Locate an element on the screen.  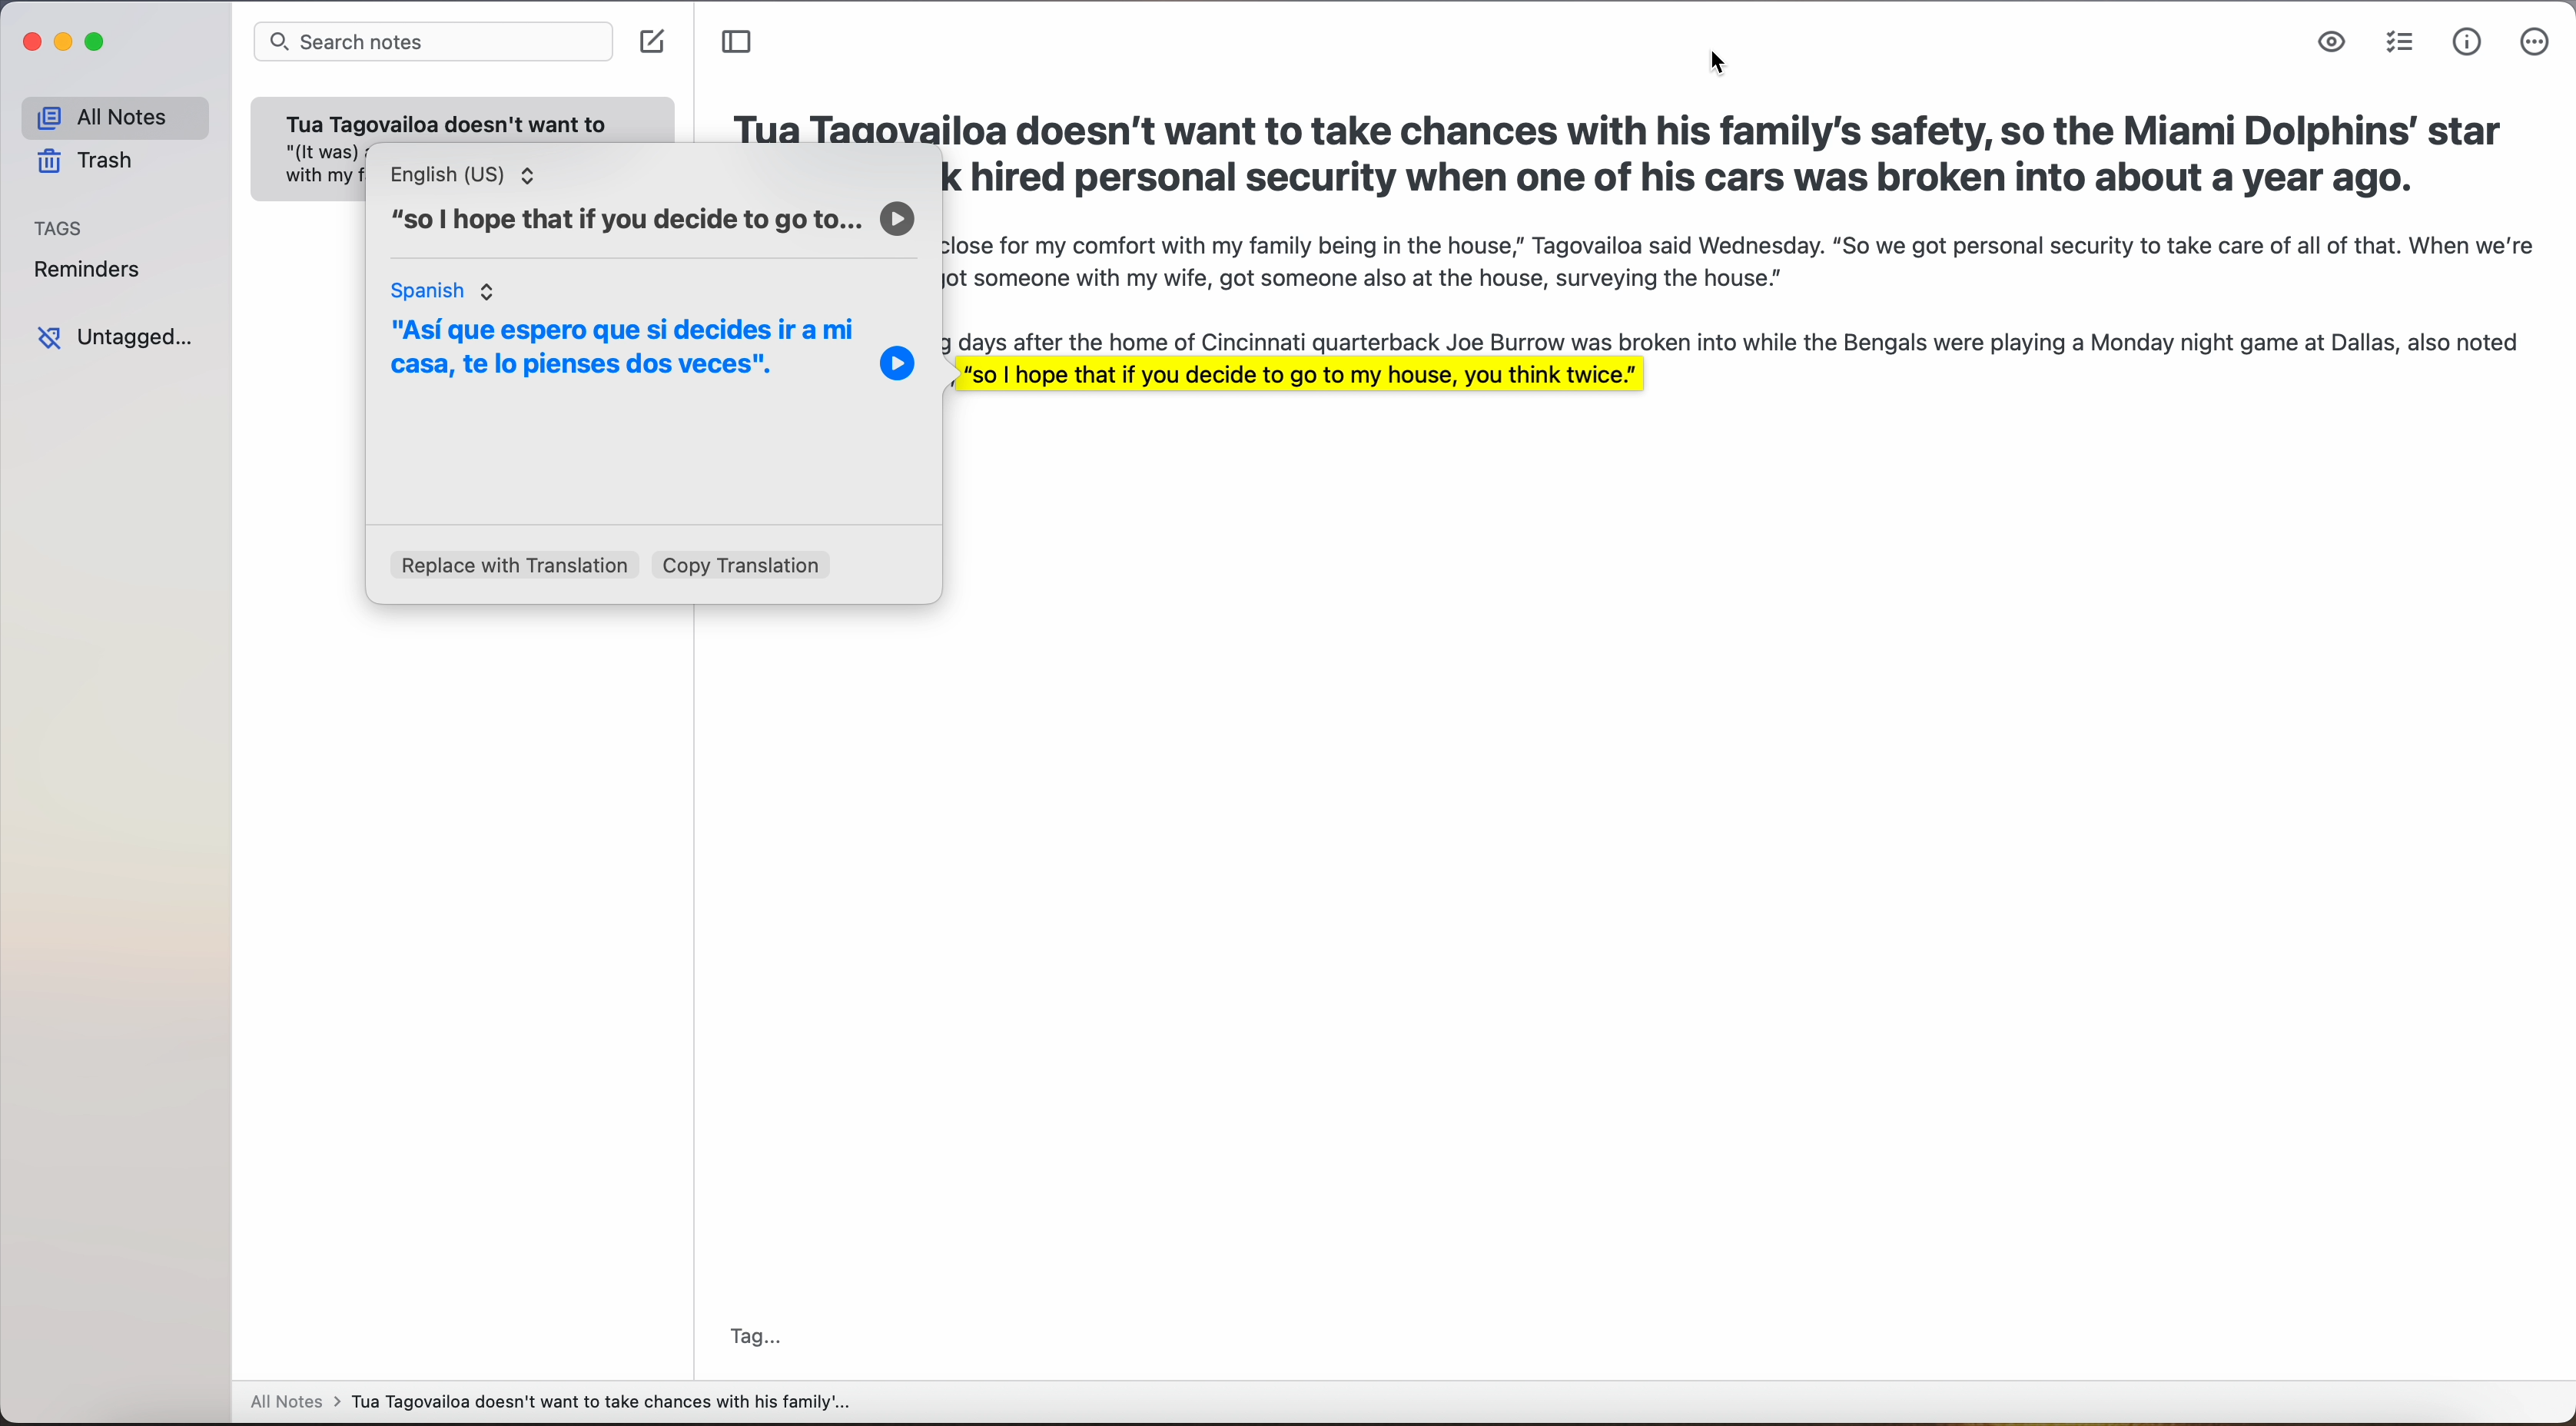
all notes is located at coordinates (113, 117).